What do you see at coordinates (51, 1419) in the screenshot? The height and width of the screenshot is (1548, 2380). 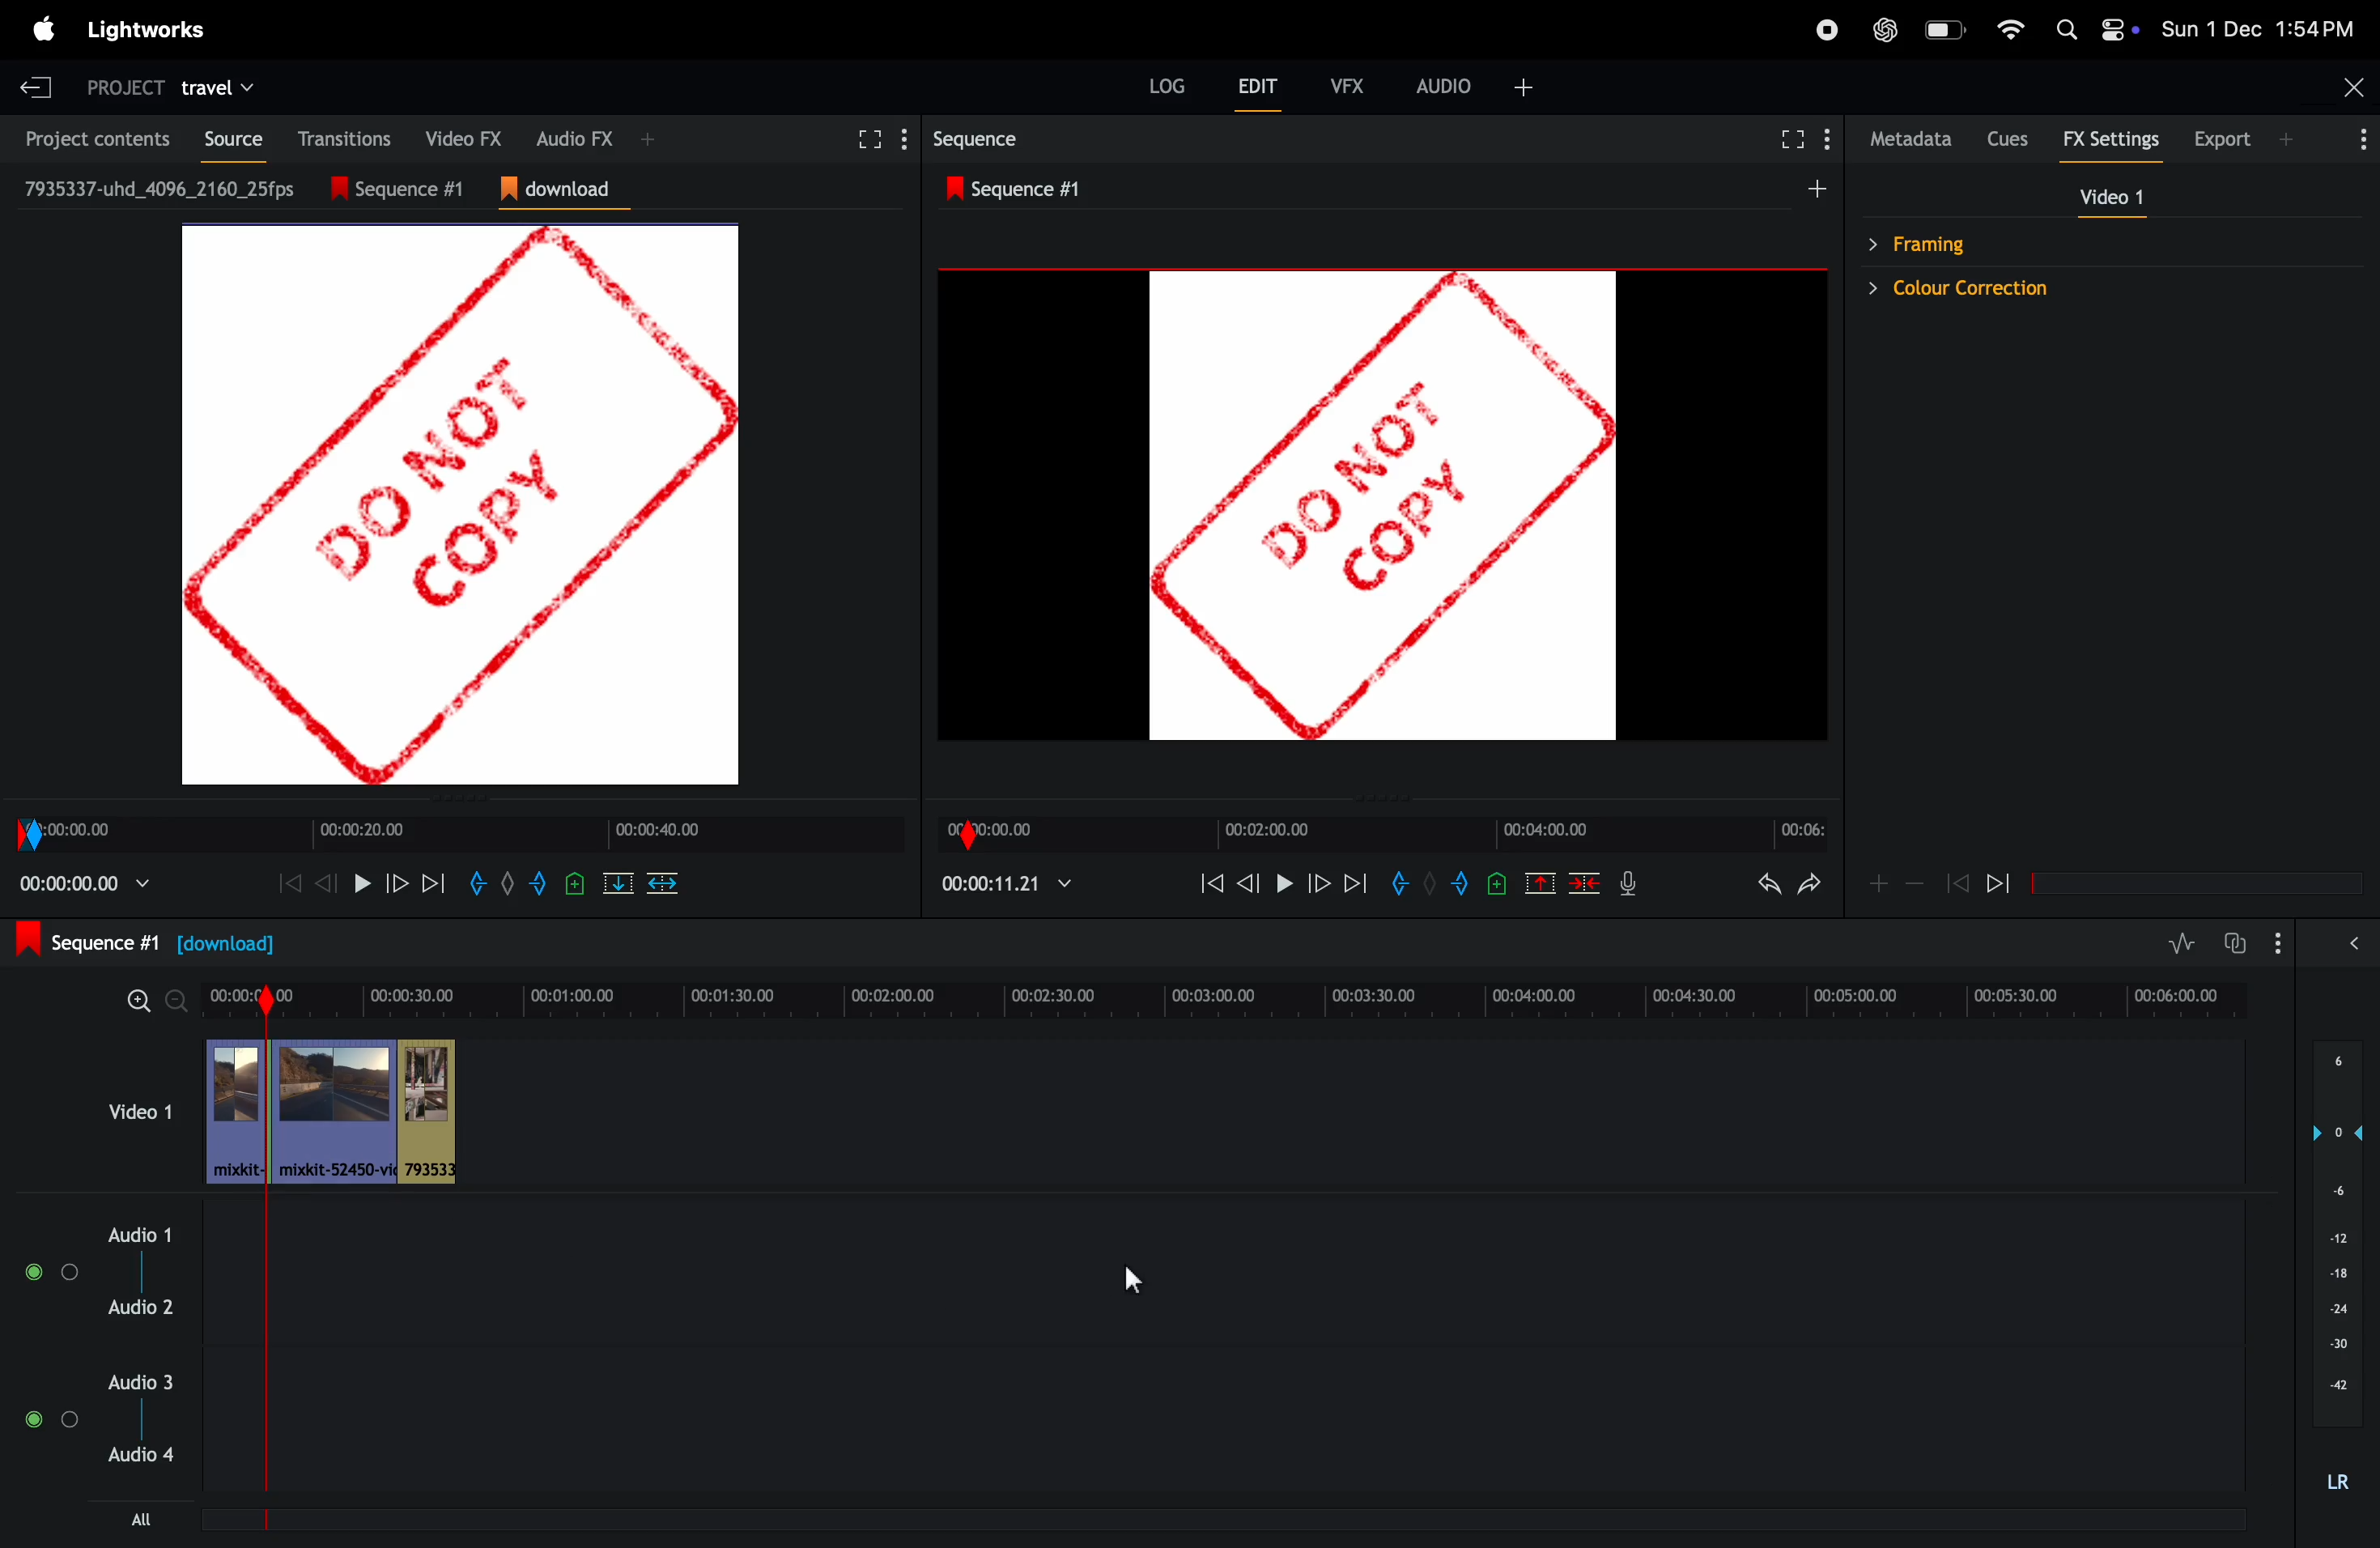 I see `options` at bounding box center [51, 1419].